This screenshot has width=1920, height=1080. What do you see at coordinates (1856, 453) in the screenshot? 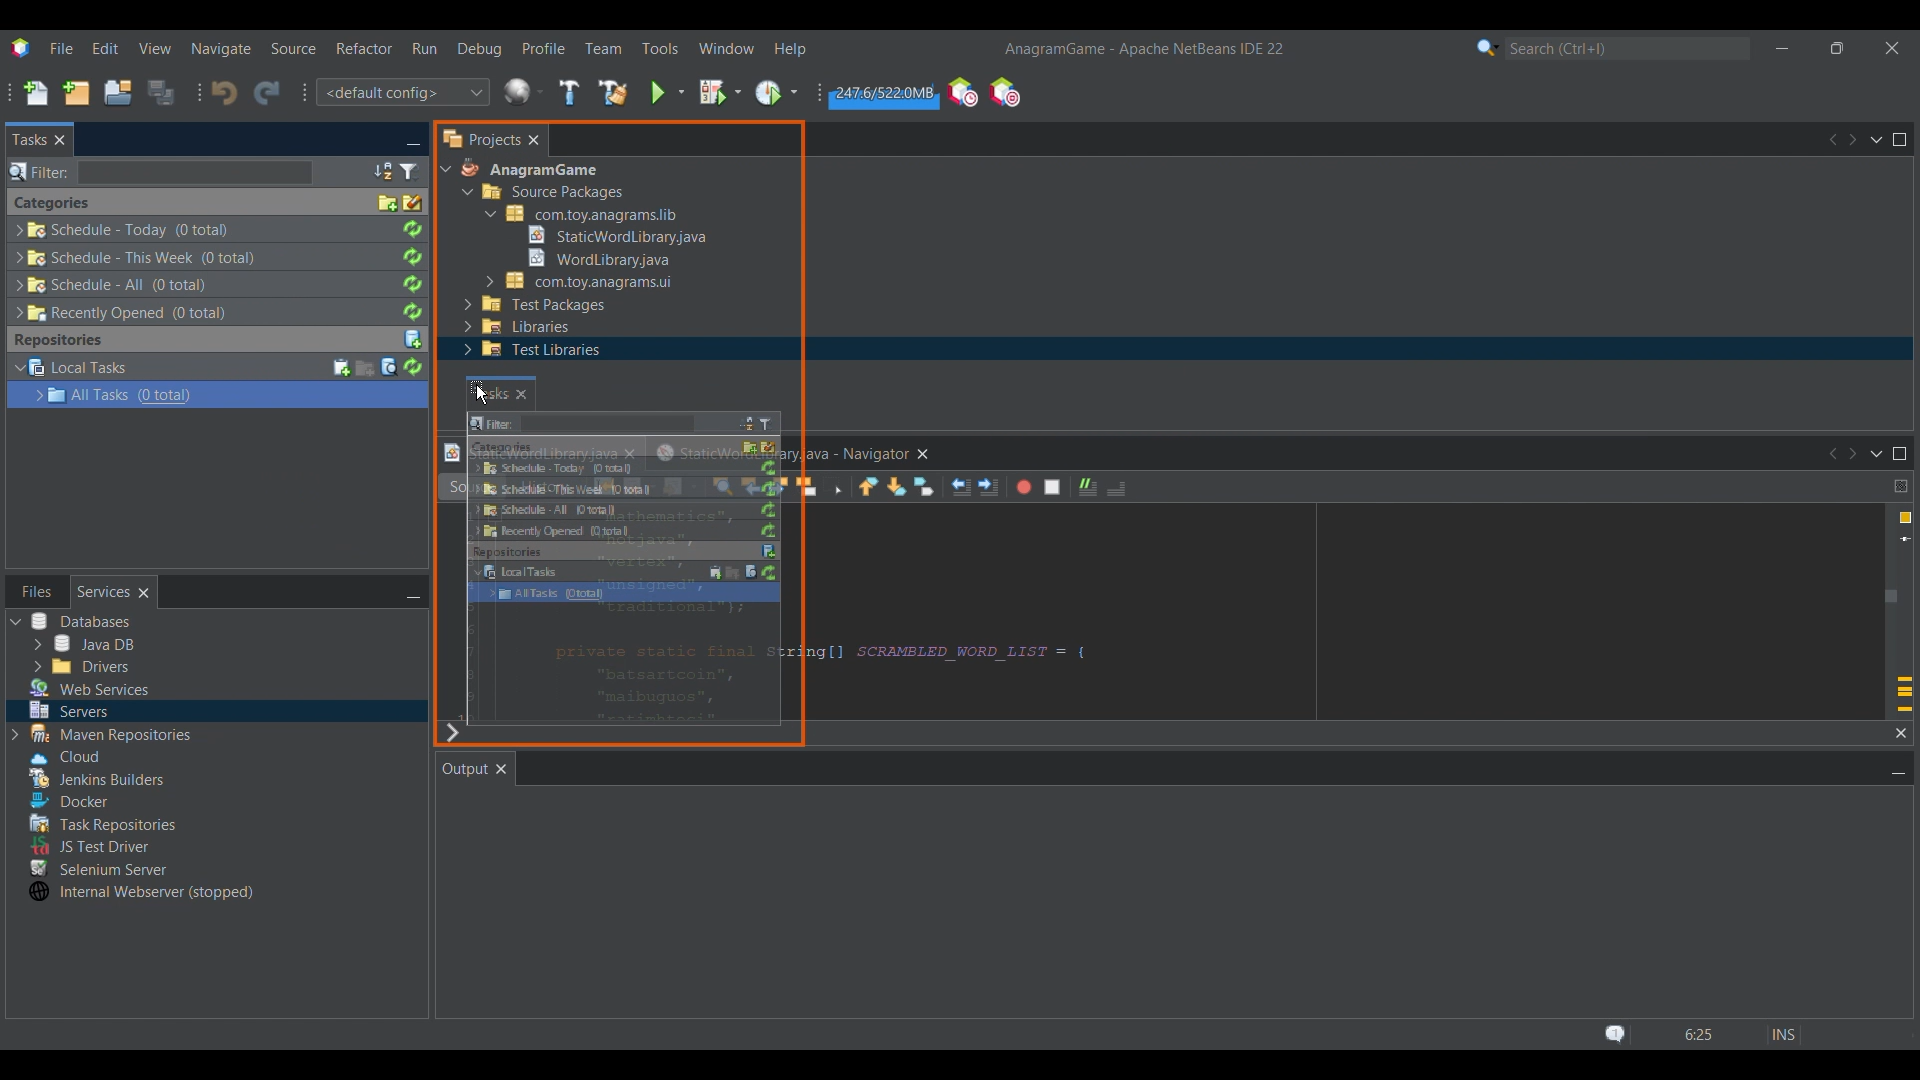
I see `Next` at bounding box center [1856, 453].